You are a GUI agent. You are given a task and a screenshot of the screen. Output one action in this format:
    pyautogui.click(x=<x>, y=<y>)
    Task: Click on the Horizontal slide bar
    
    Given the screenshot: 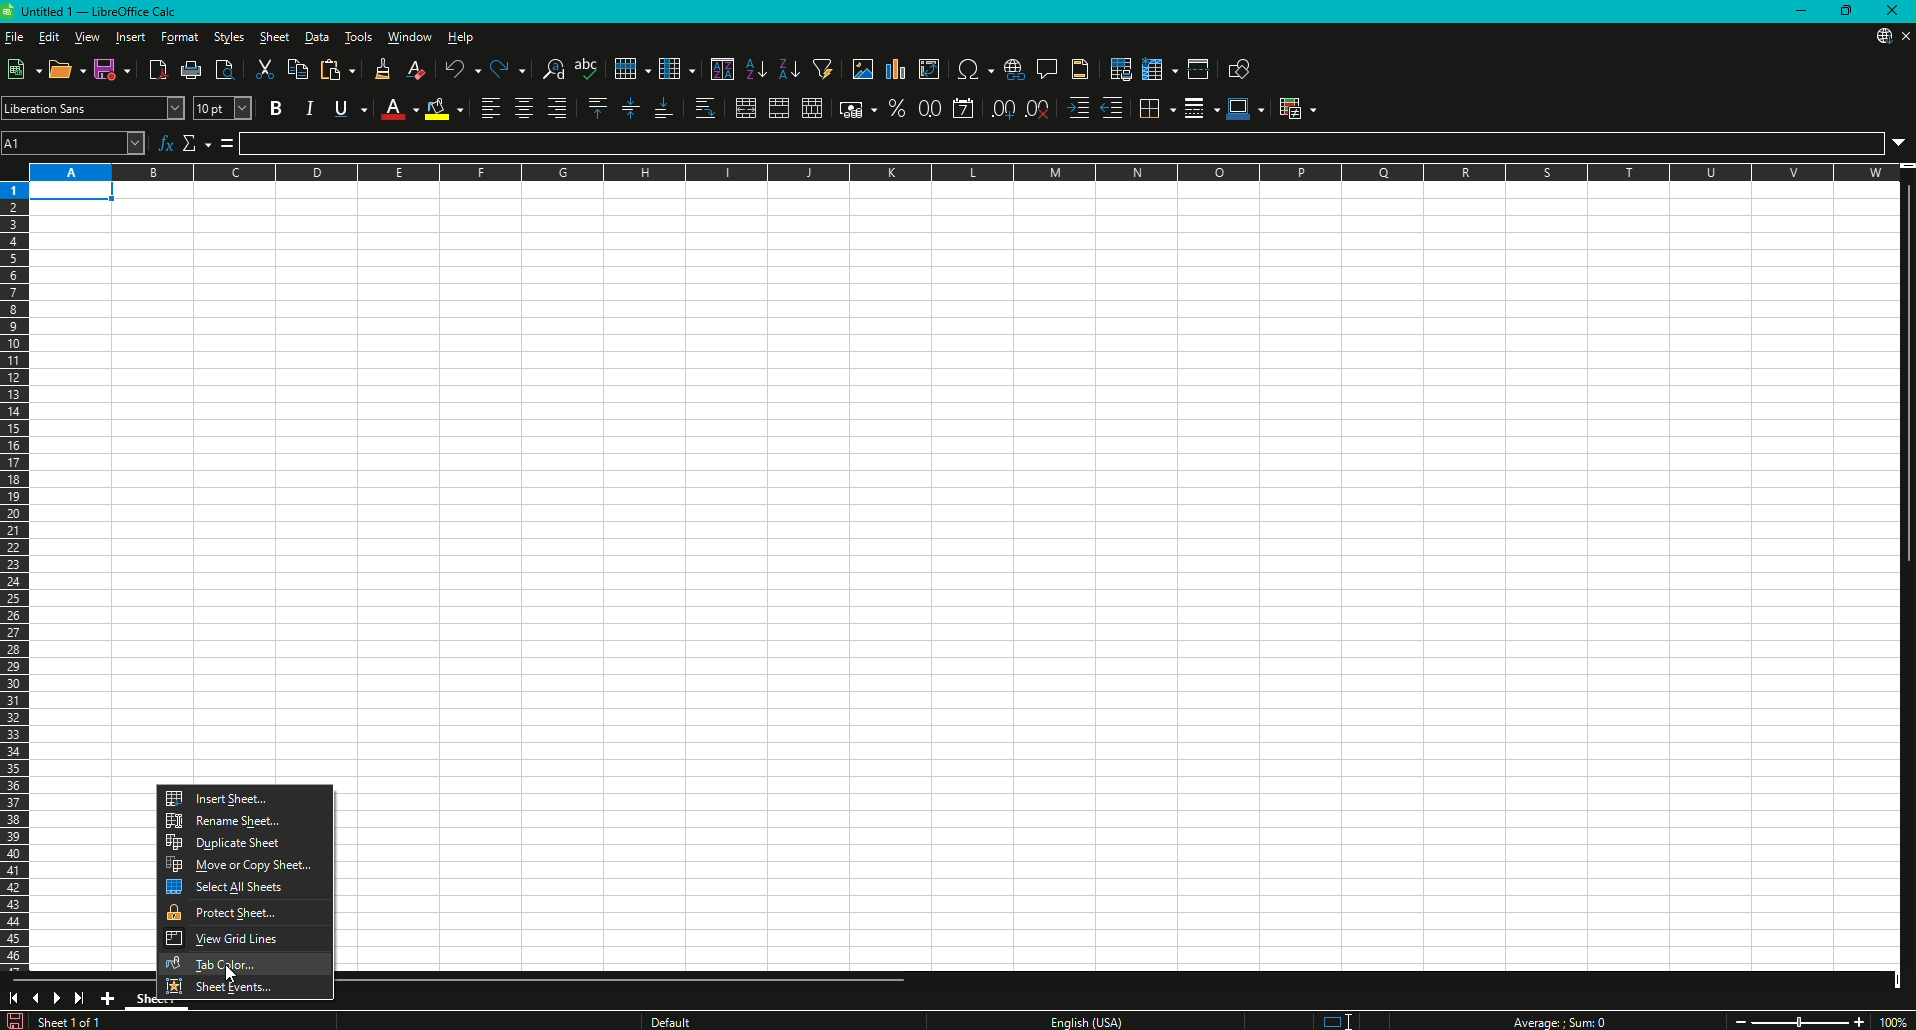 What is the action you would take?
    pyautogui.click(x=623, y=980)
    